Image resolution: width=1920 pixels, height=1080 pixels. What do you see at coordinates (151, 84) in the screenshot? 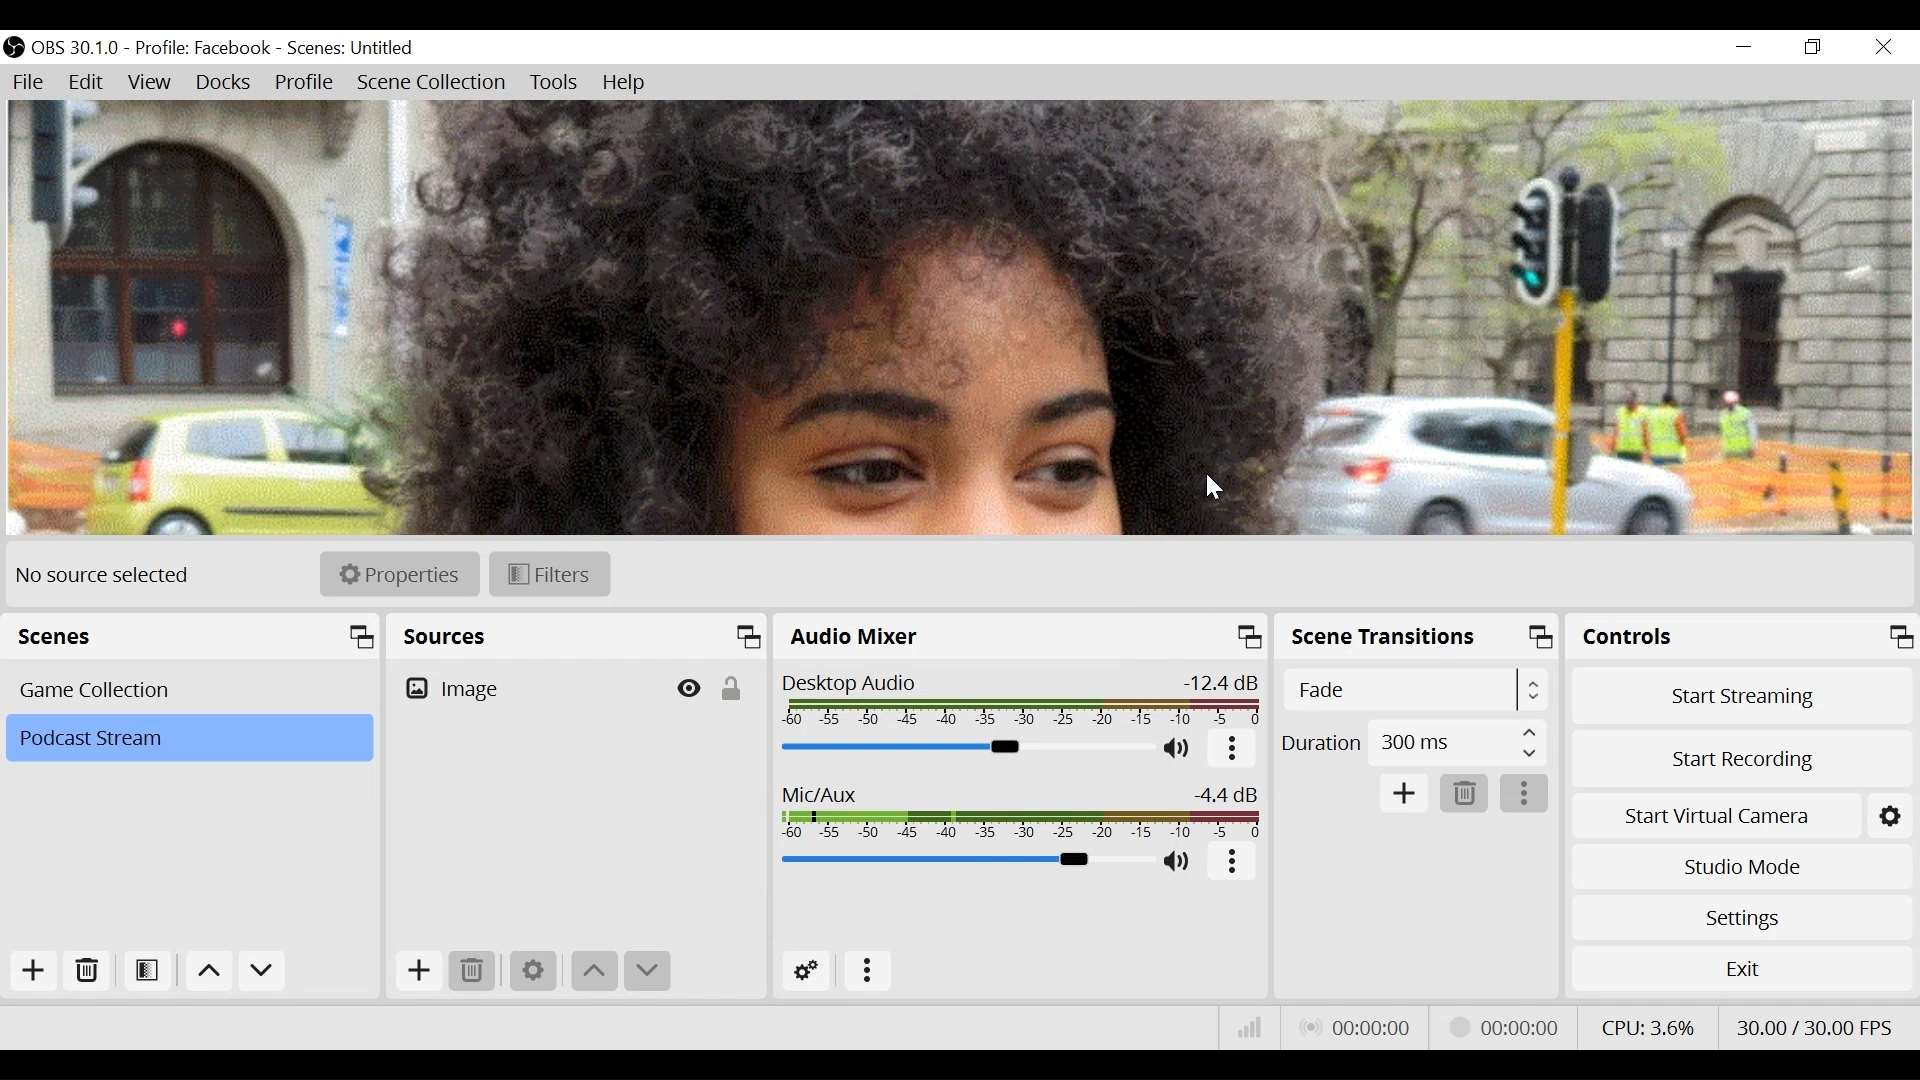
I see `View` at bounding box center [151, 84].